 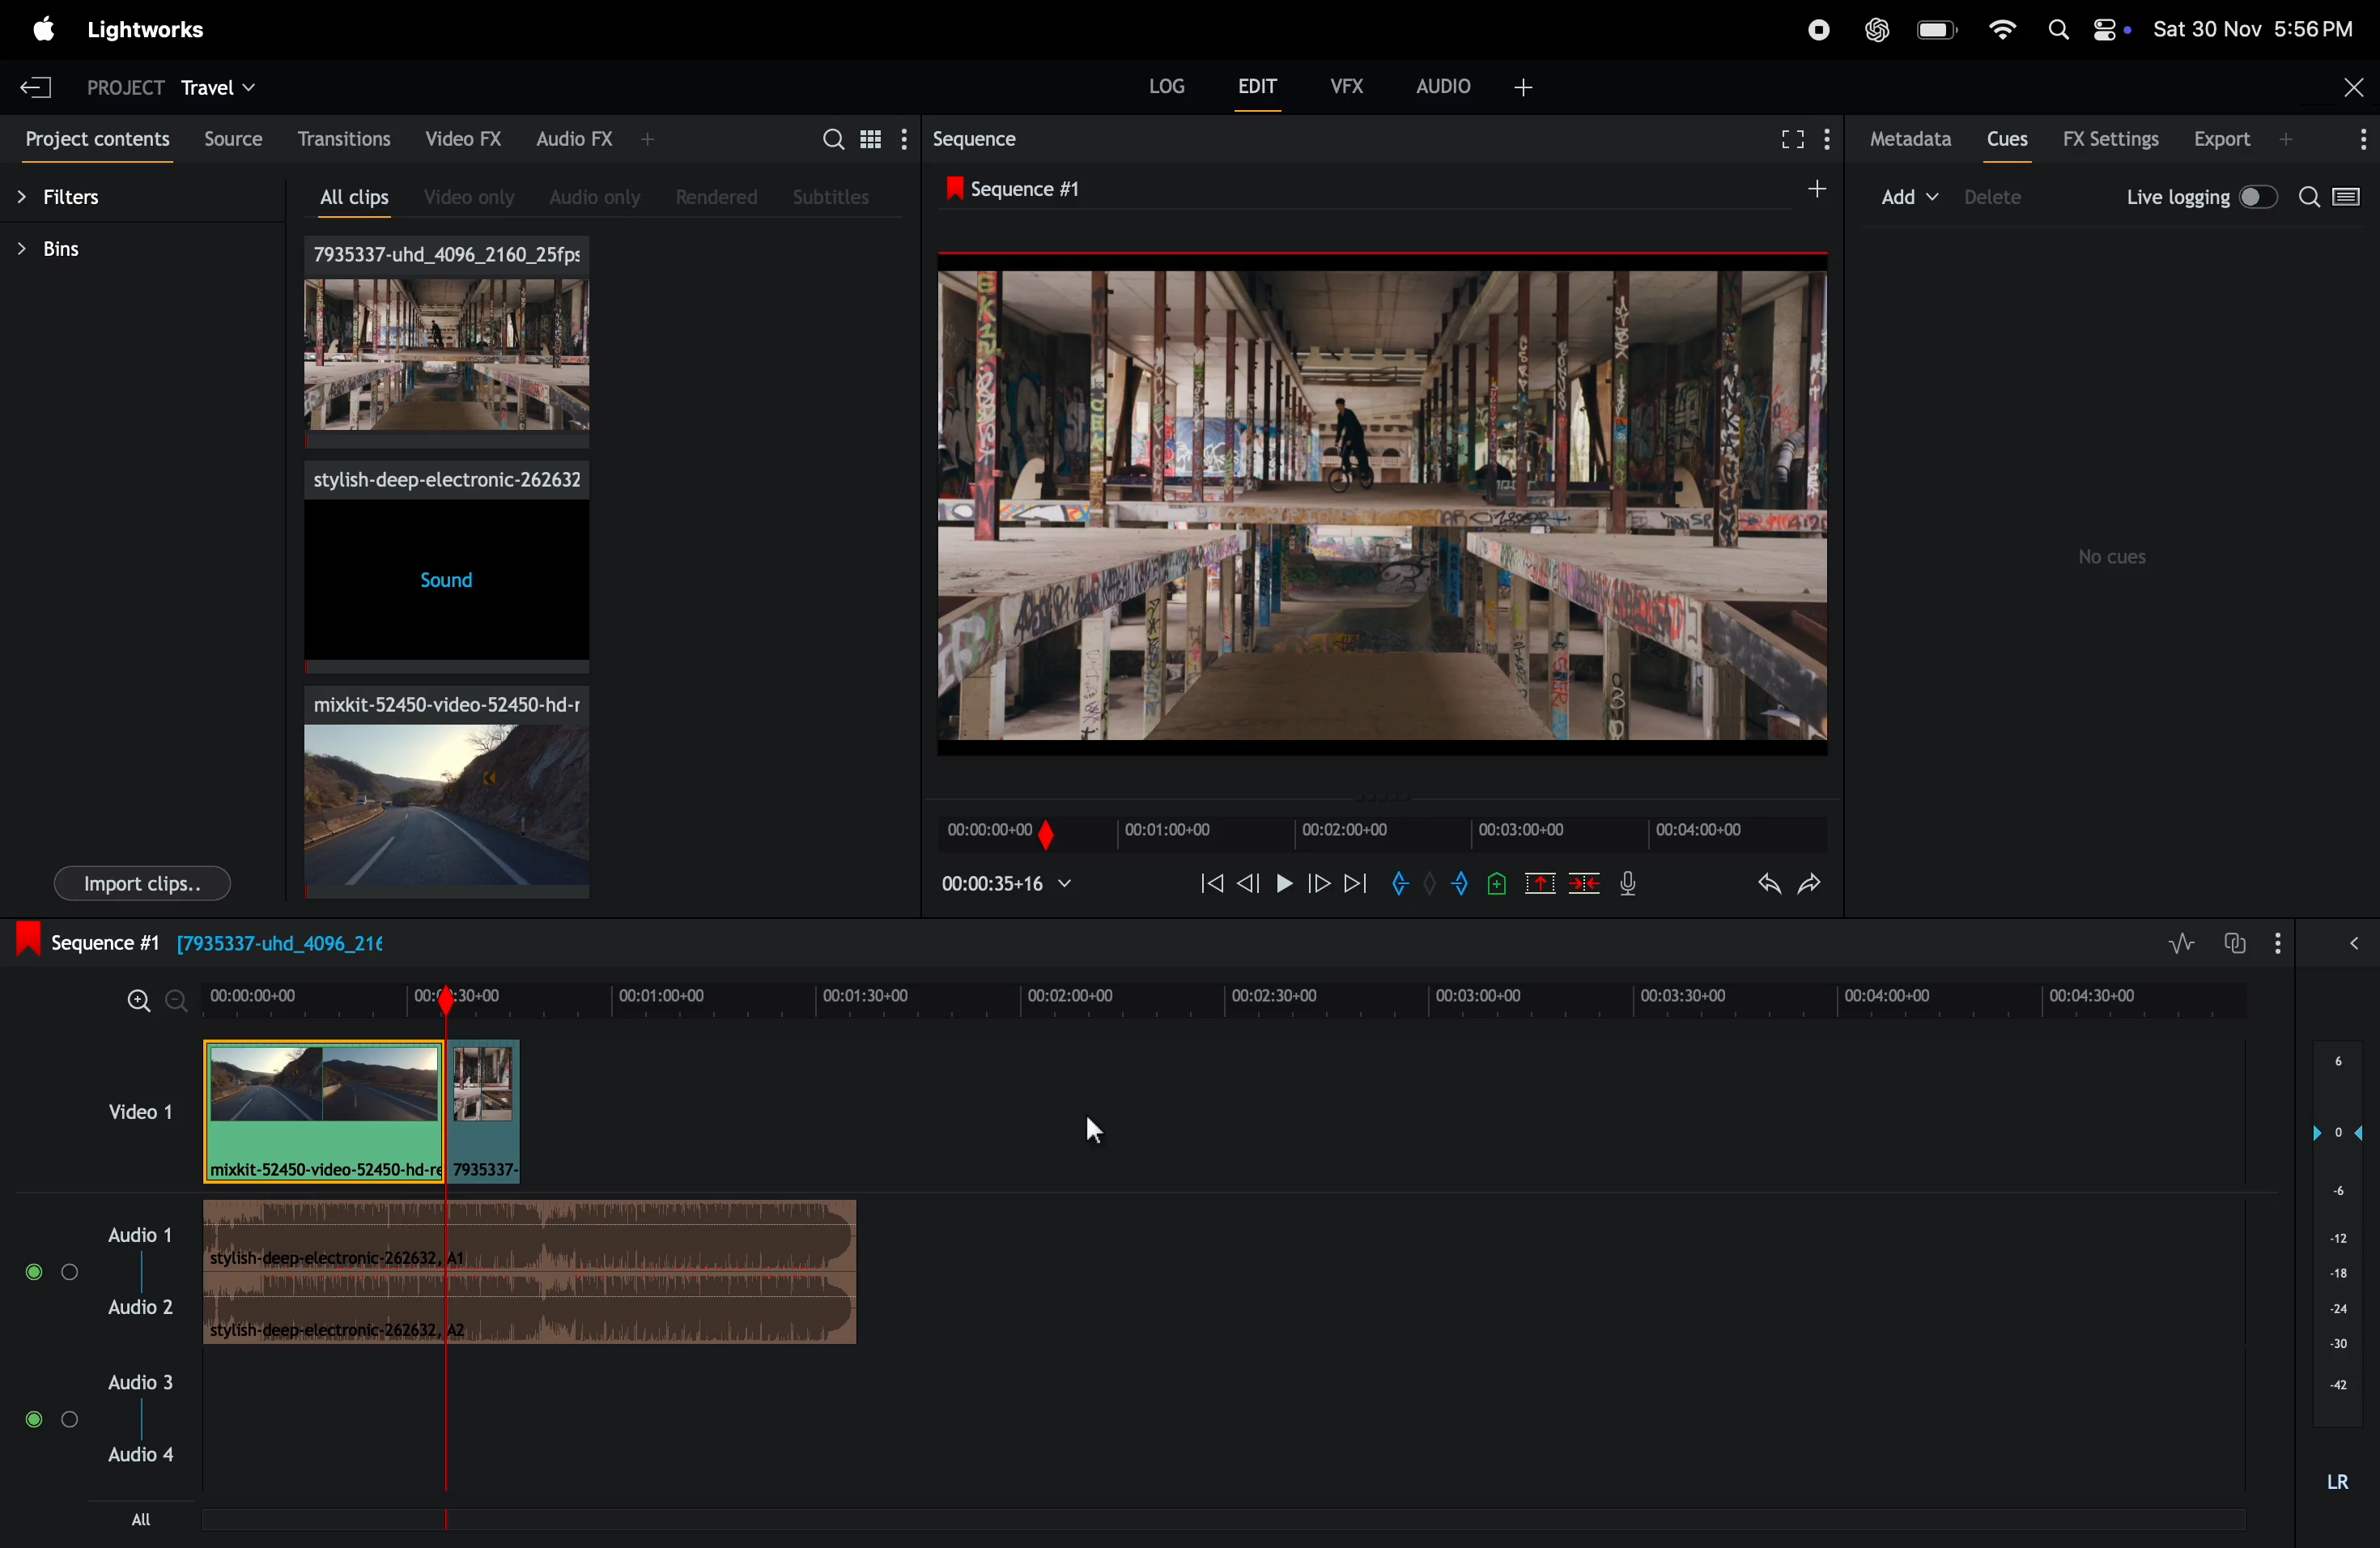 What do you see at coordinates (1400, 883) in the screenshot?
I see `add in` at bounding box center [1400, 883].